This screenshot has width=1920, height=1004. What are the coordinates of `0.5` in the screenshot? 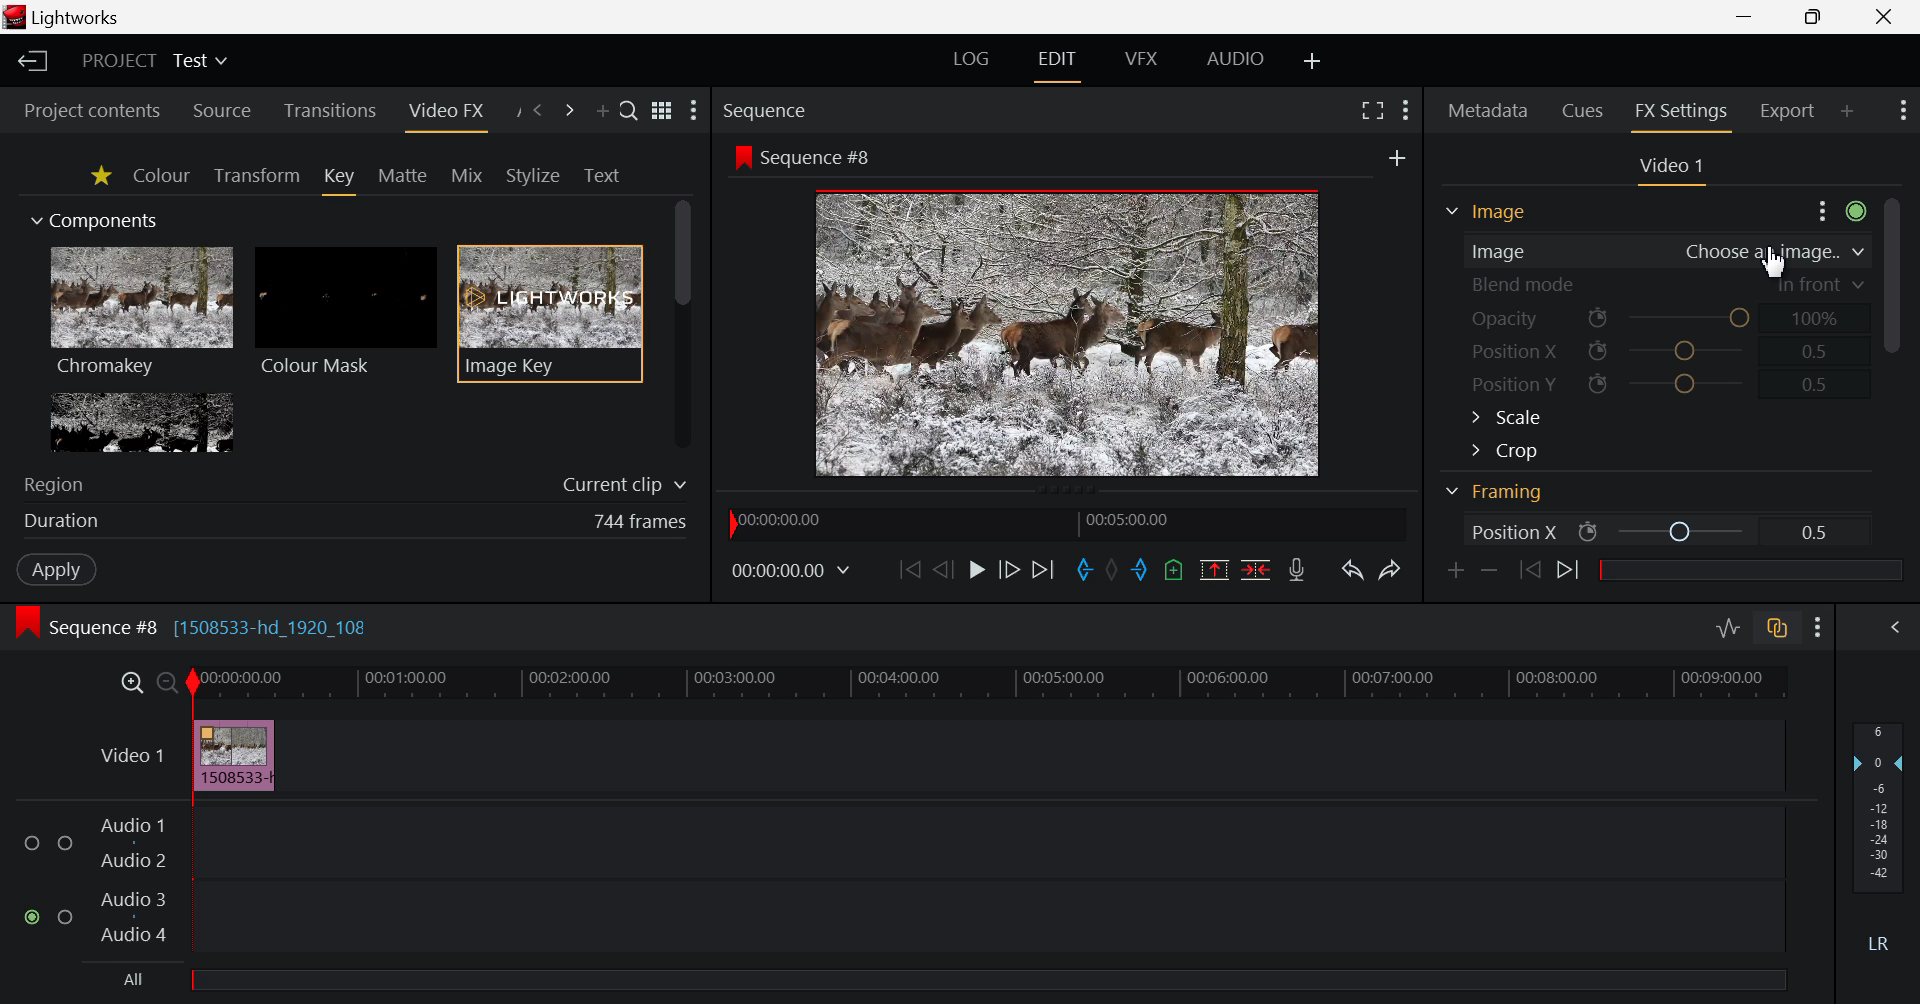 It's located at (1818, 384).